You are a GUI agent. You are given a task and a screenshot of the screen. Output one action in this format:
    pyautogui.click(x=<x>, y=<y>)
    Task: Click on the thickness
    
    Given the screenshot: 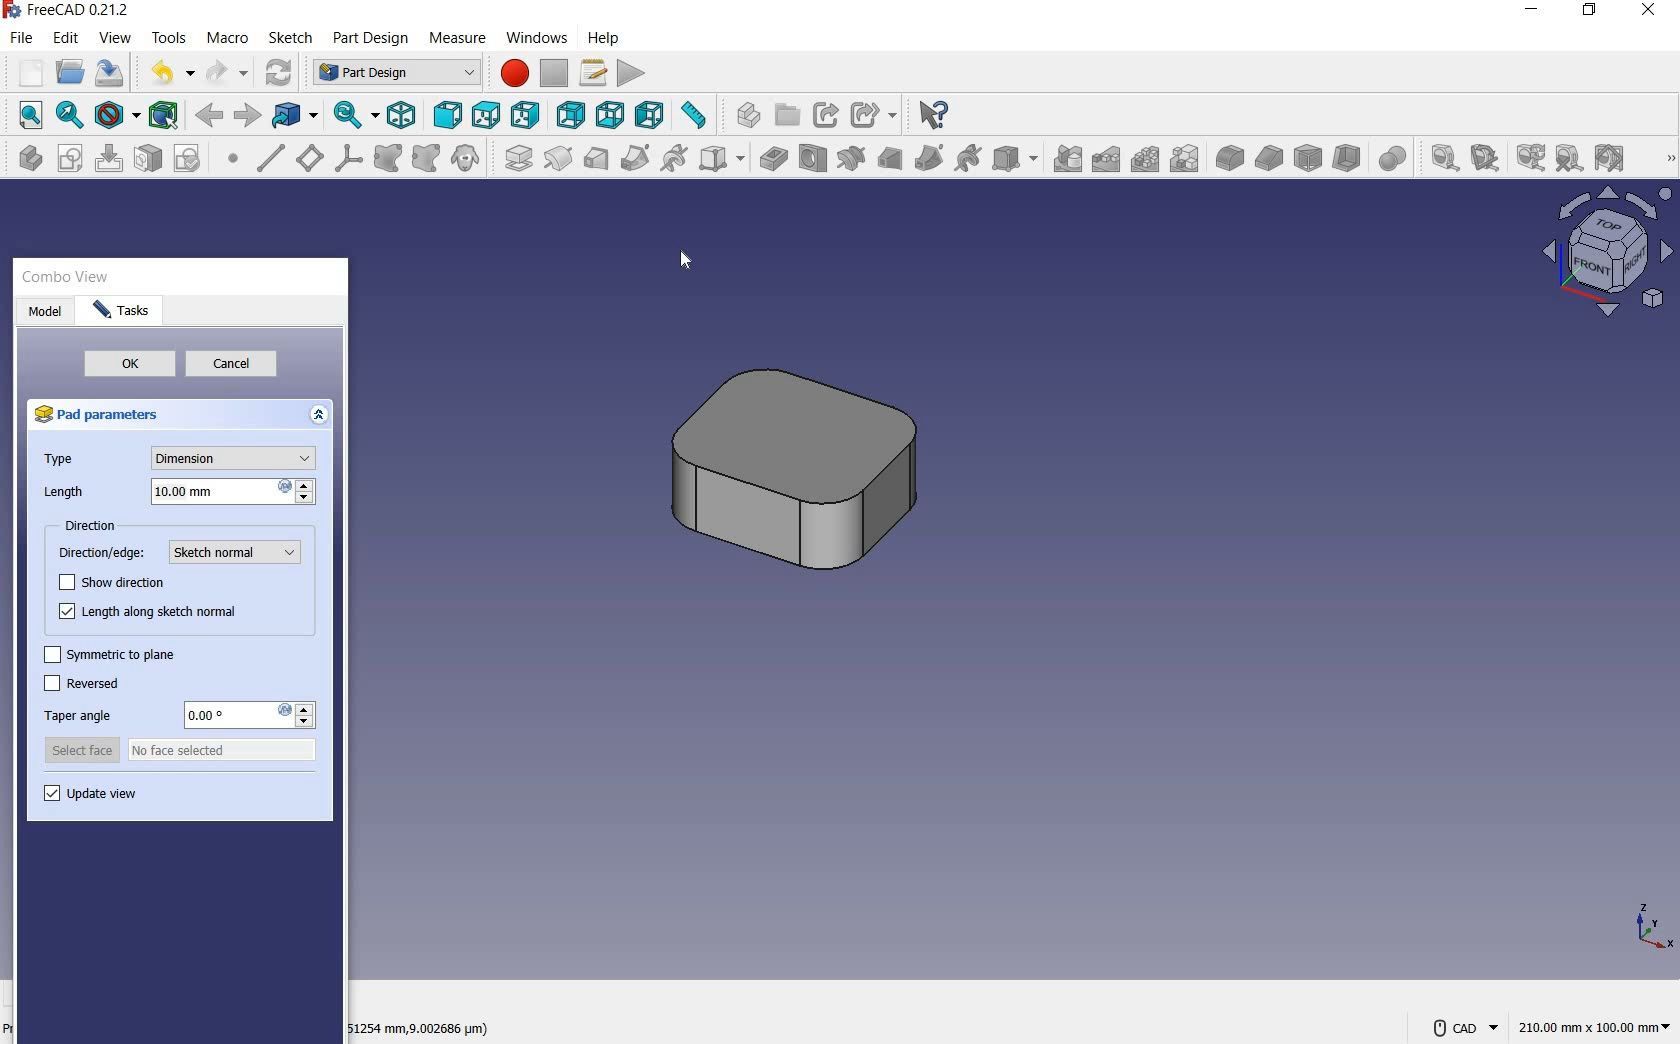 What is the action you would take?
    pyautogui.click(x=1347, y=159)
    